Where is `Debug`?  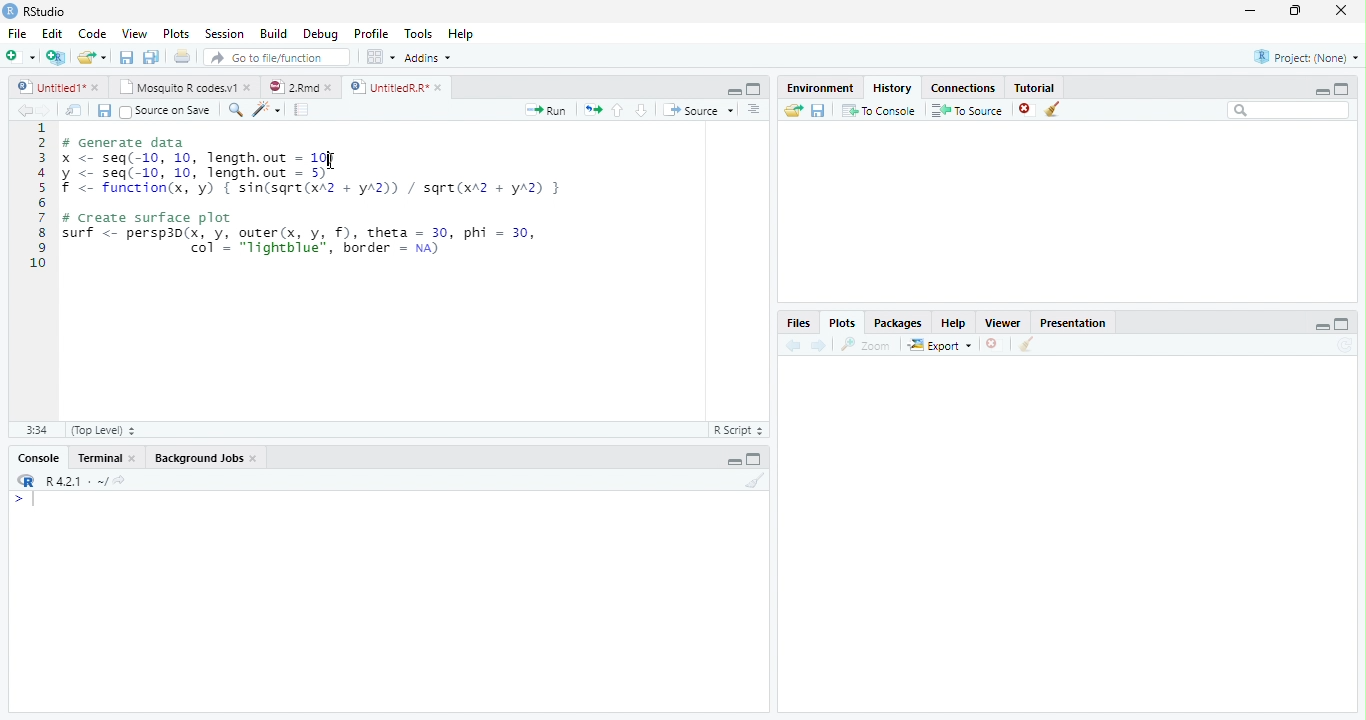
Debug is located at coordinates (320, 33).